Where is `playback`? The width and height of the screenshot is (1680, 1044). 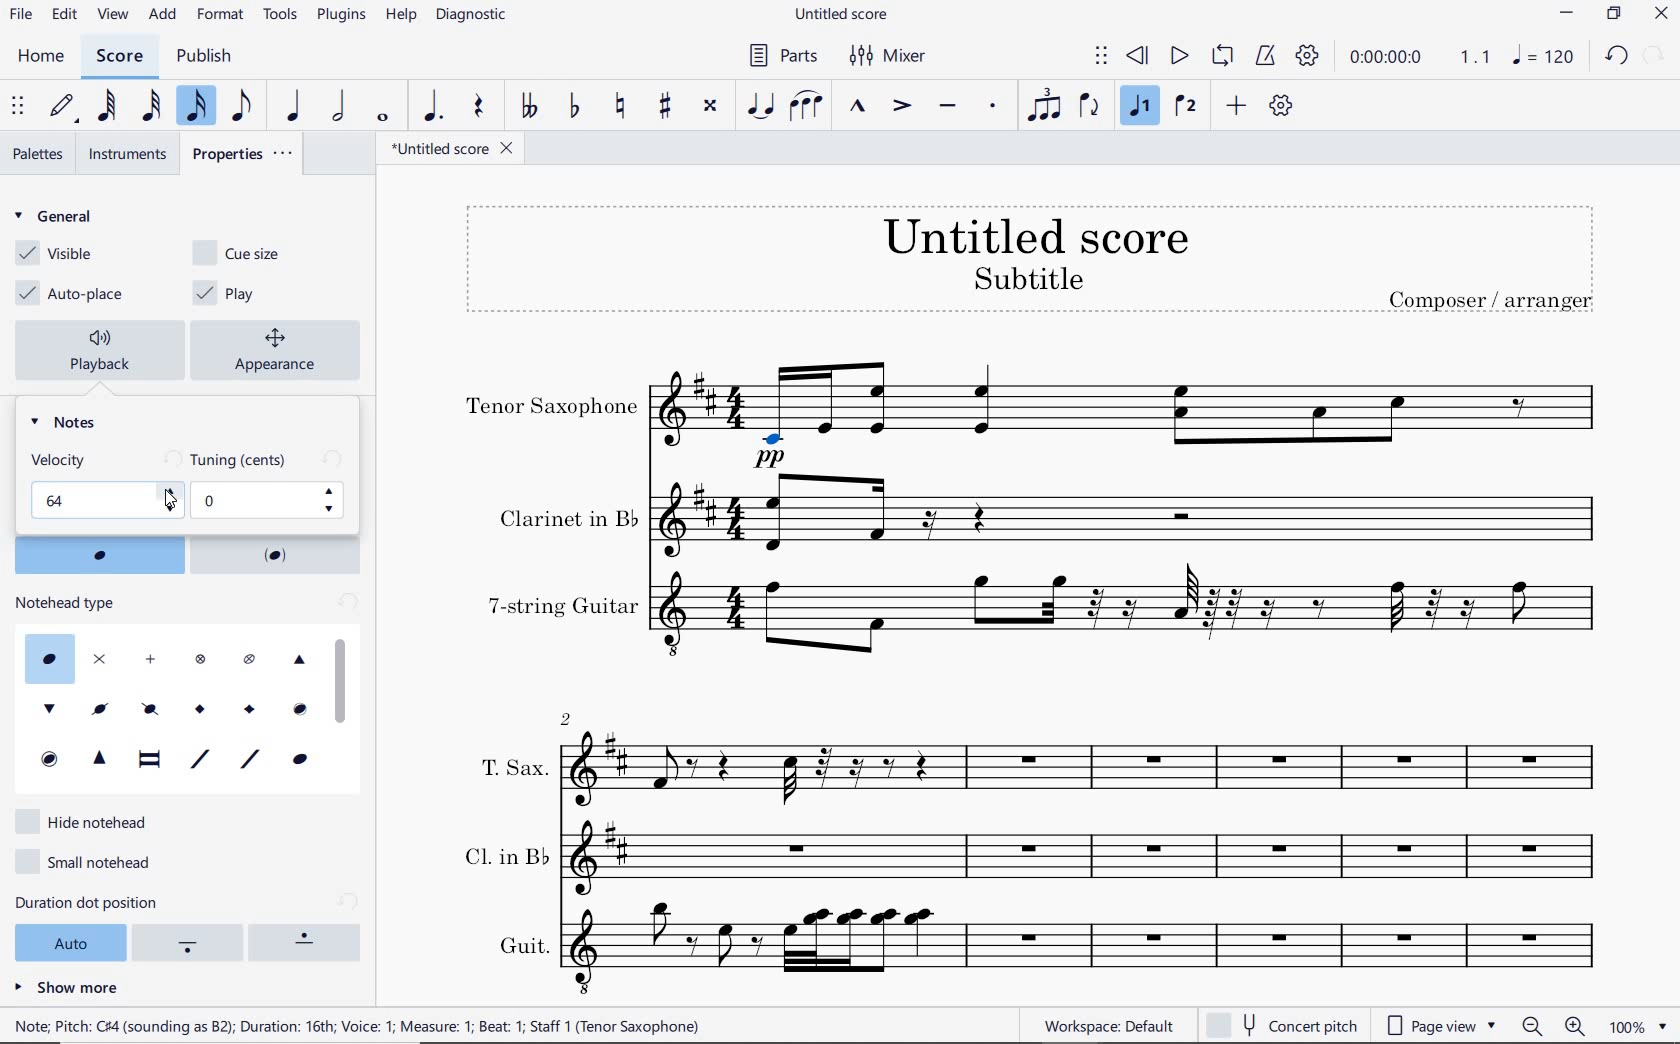
playback is located at coordinates (105, 351).